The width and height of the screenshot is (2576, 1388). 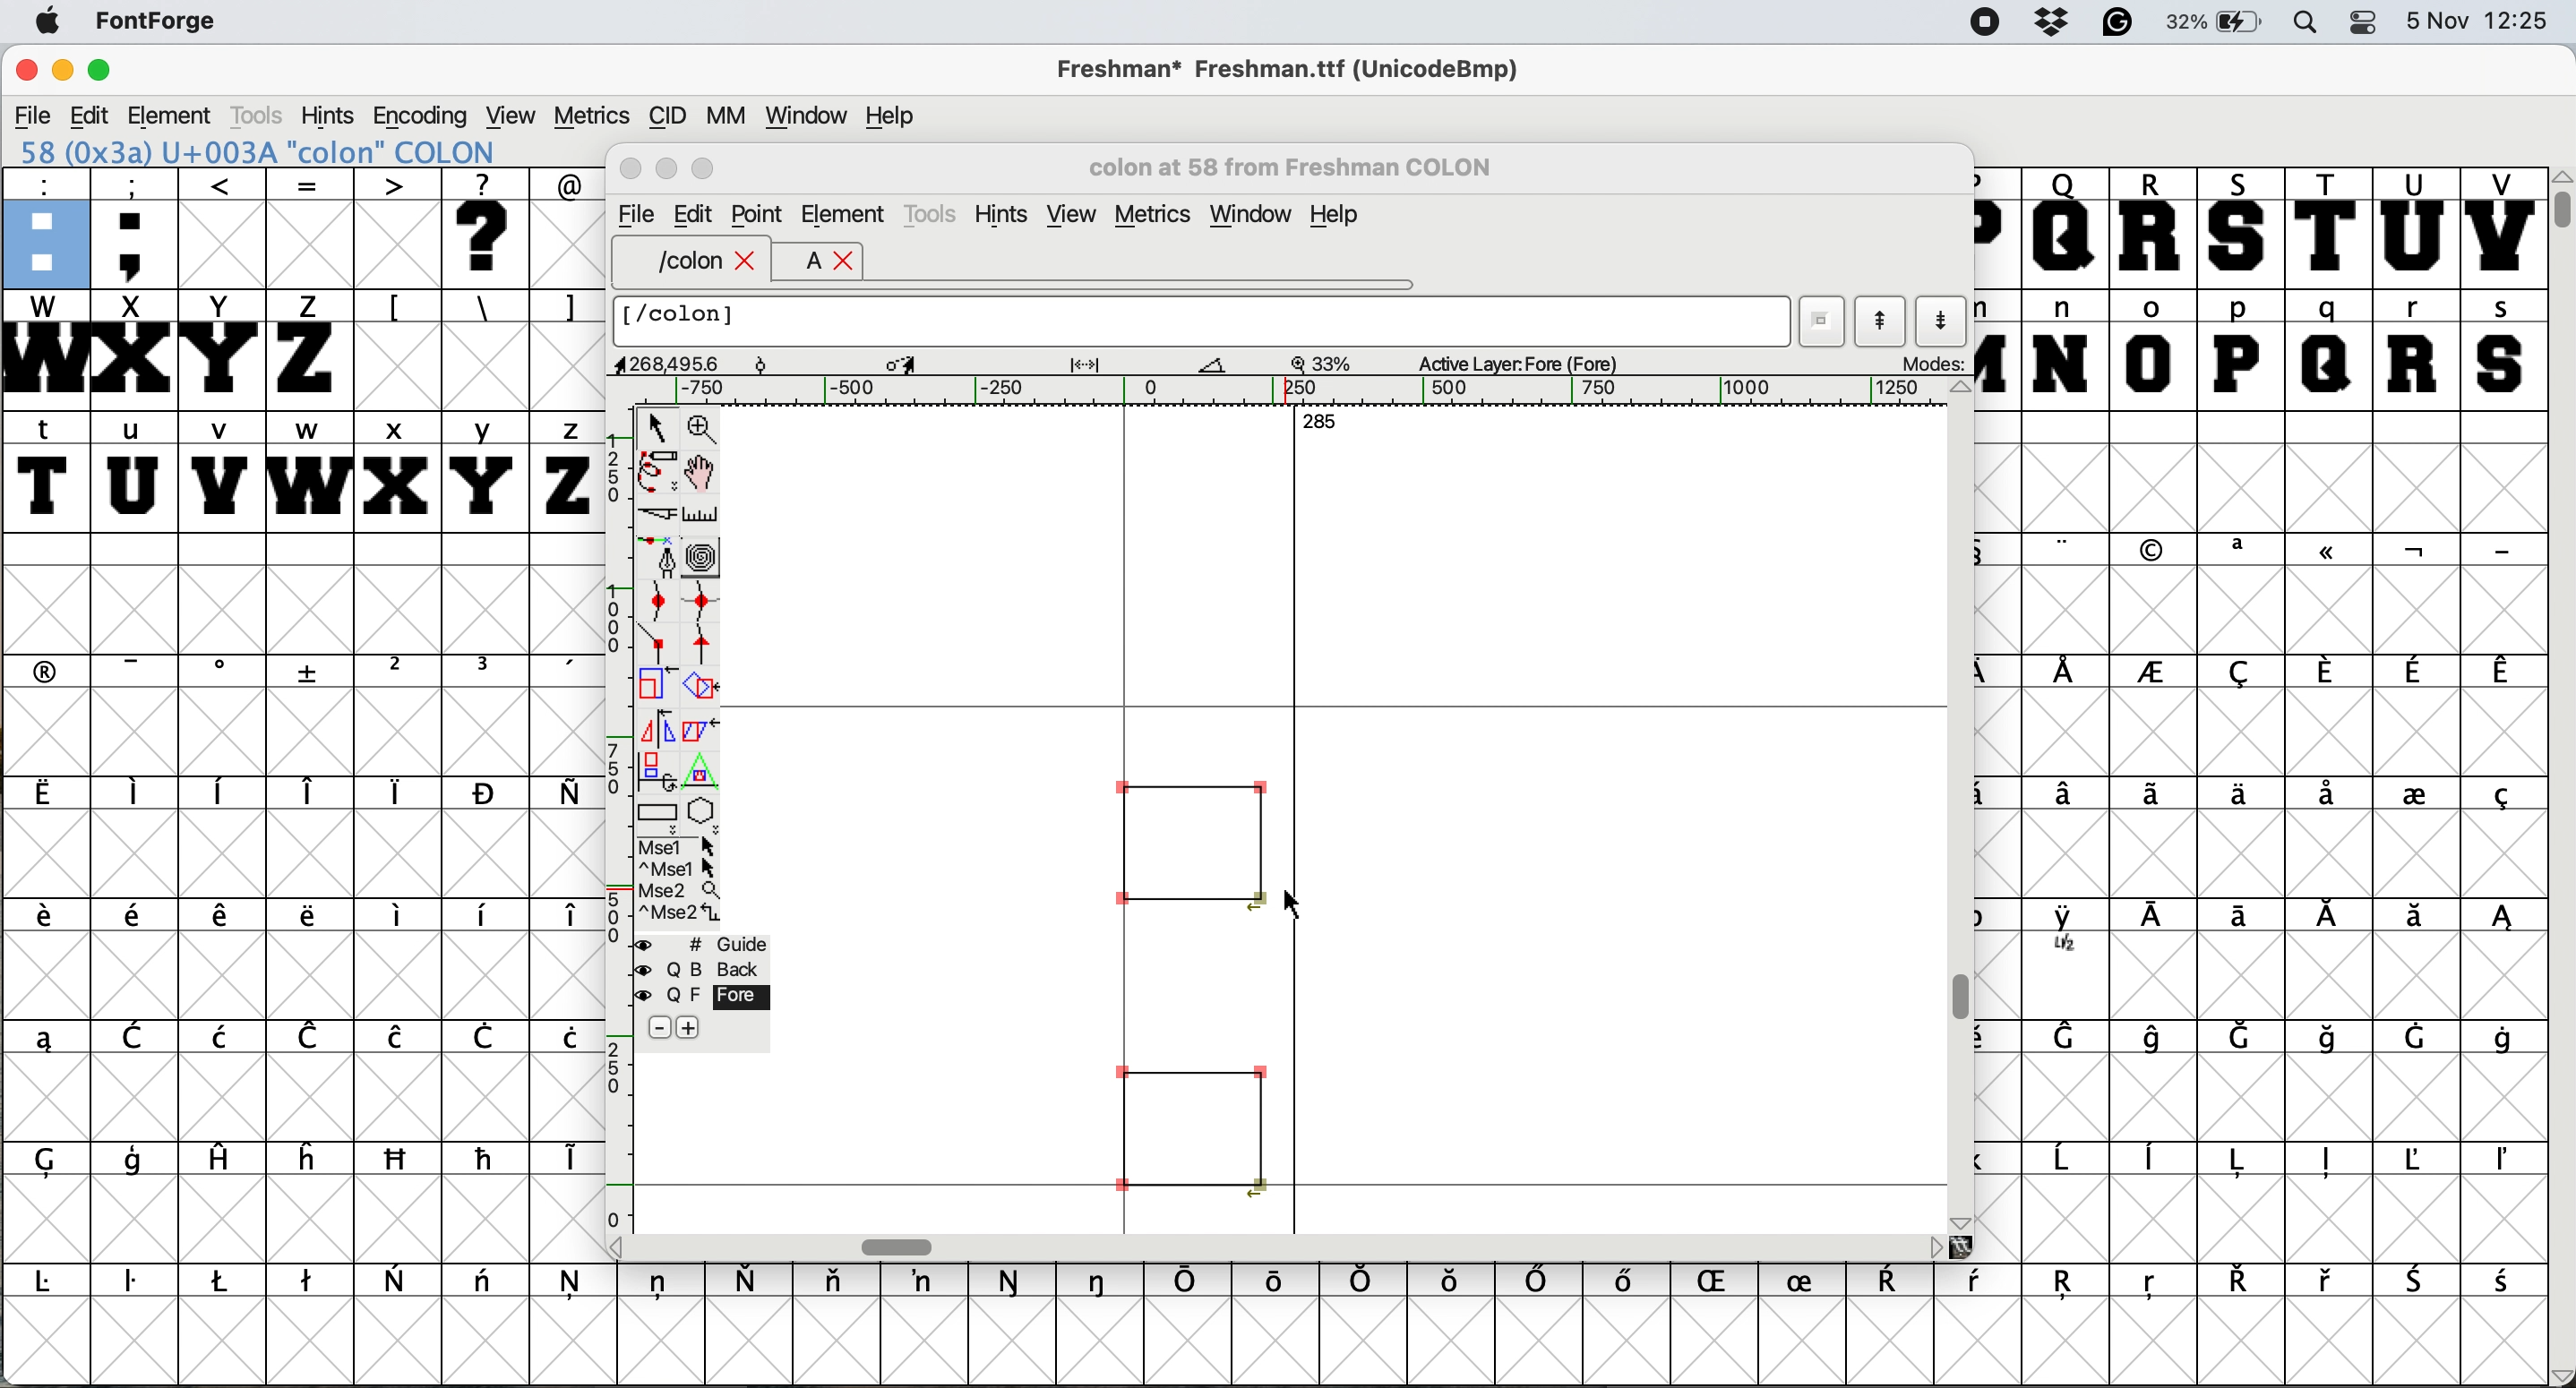 I want to click on R, so click(x=2155, y=226).